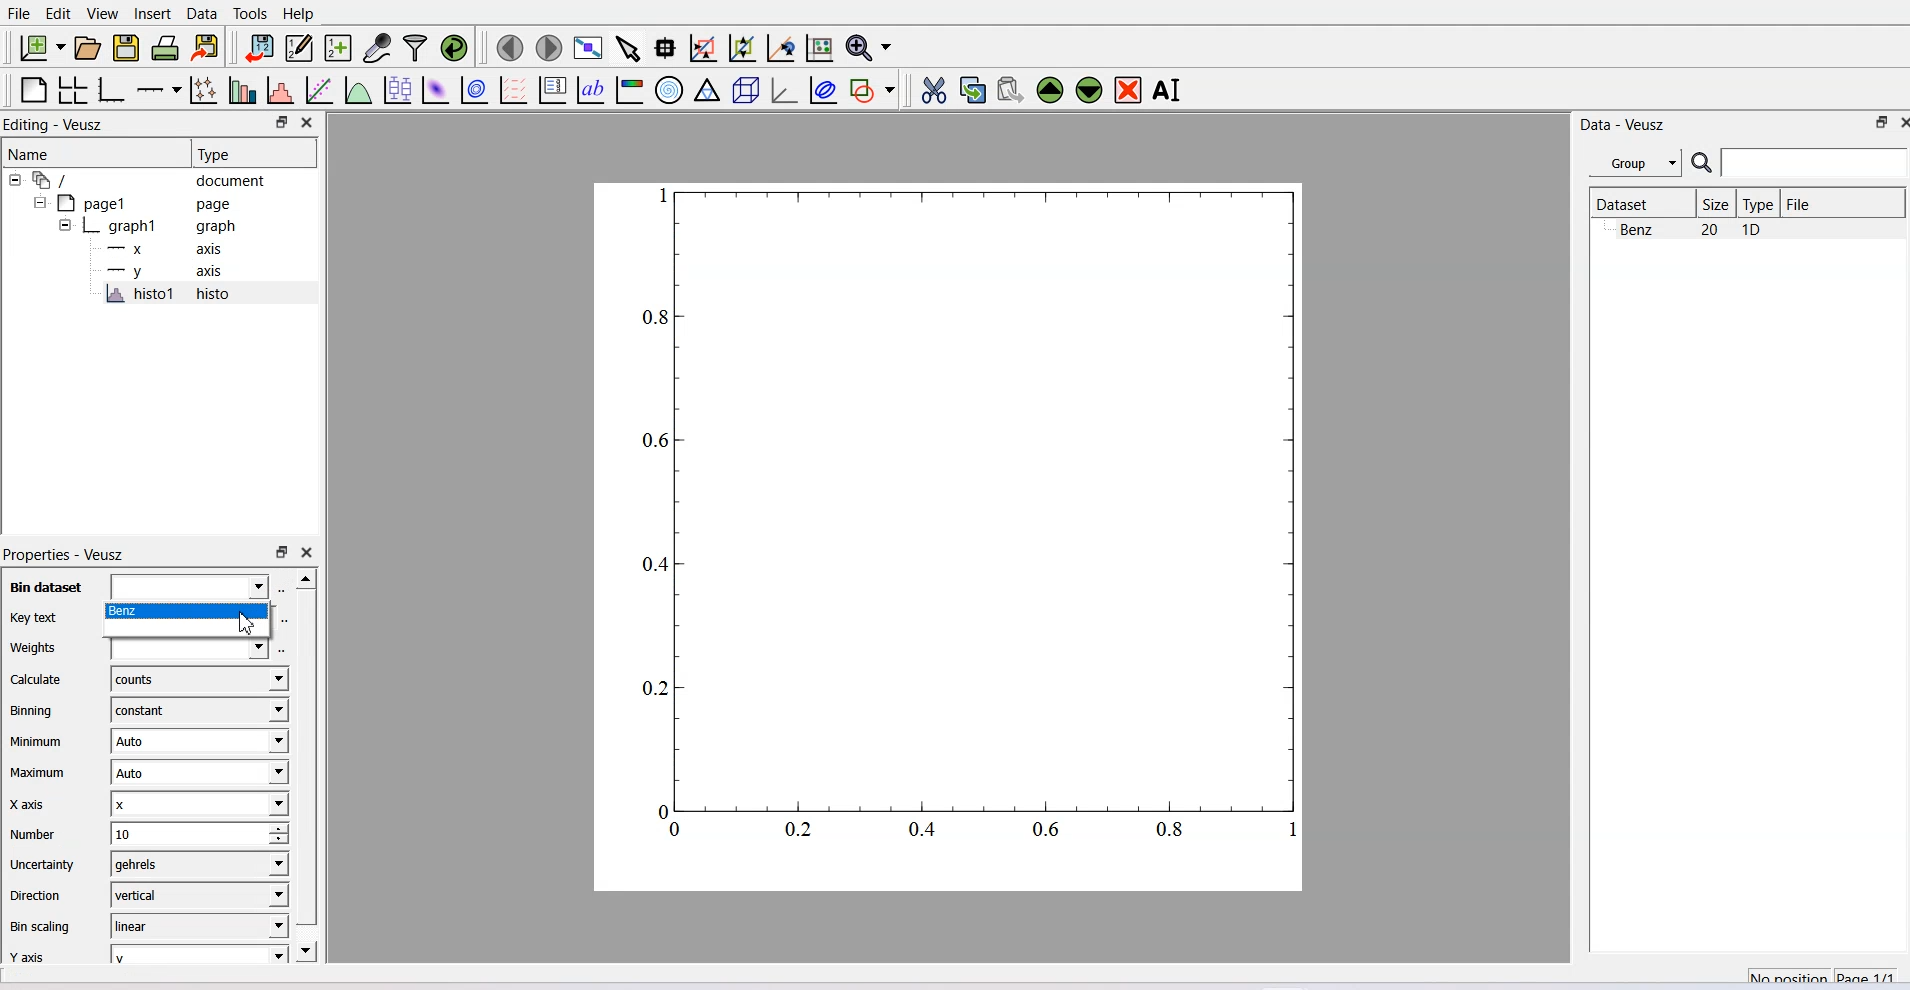  What do you see at coordinates (1691, 229) in the screenshot?
I see `Benz 20 10 ` at bounding box center [1691, 229].